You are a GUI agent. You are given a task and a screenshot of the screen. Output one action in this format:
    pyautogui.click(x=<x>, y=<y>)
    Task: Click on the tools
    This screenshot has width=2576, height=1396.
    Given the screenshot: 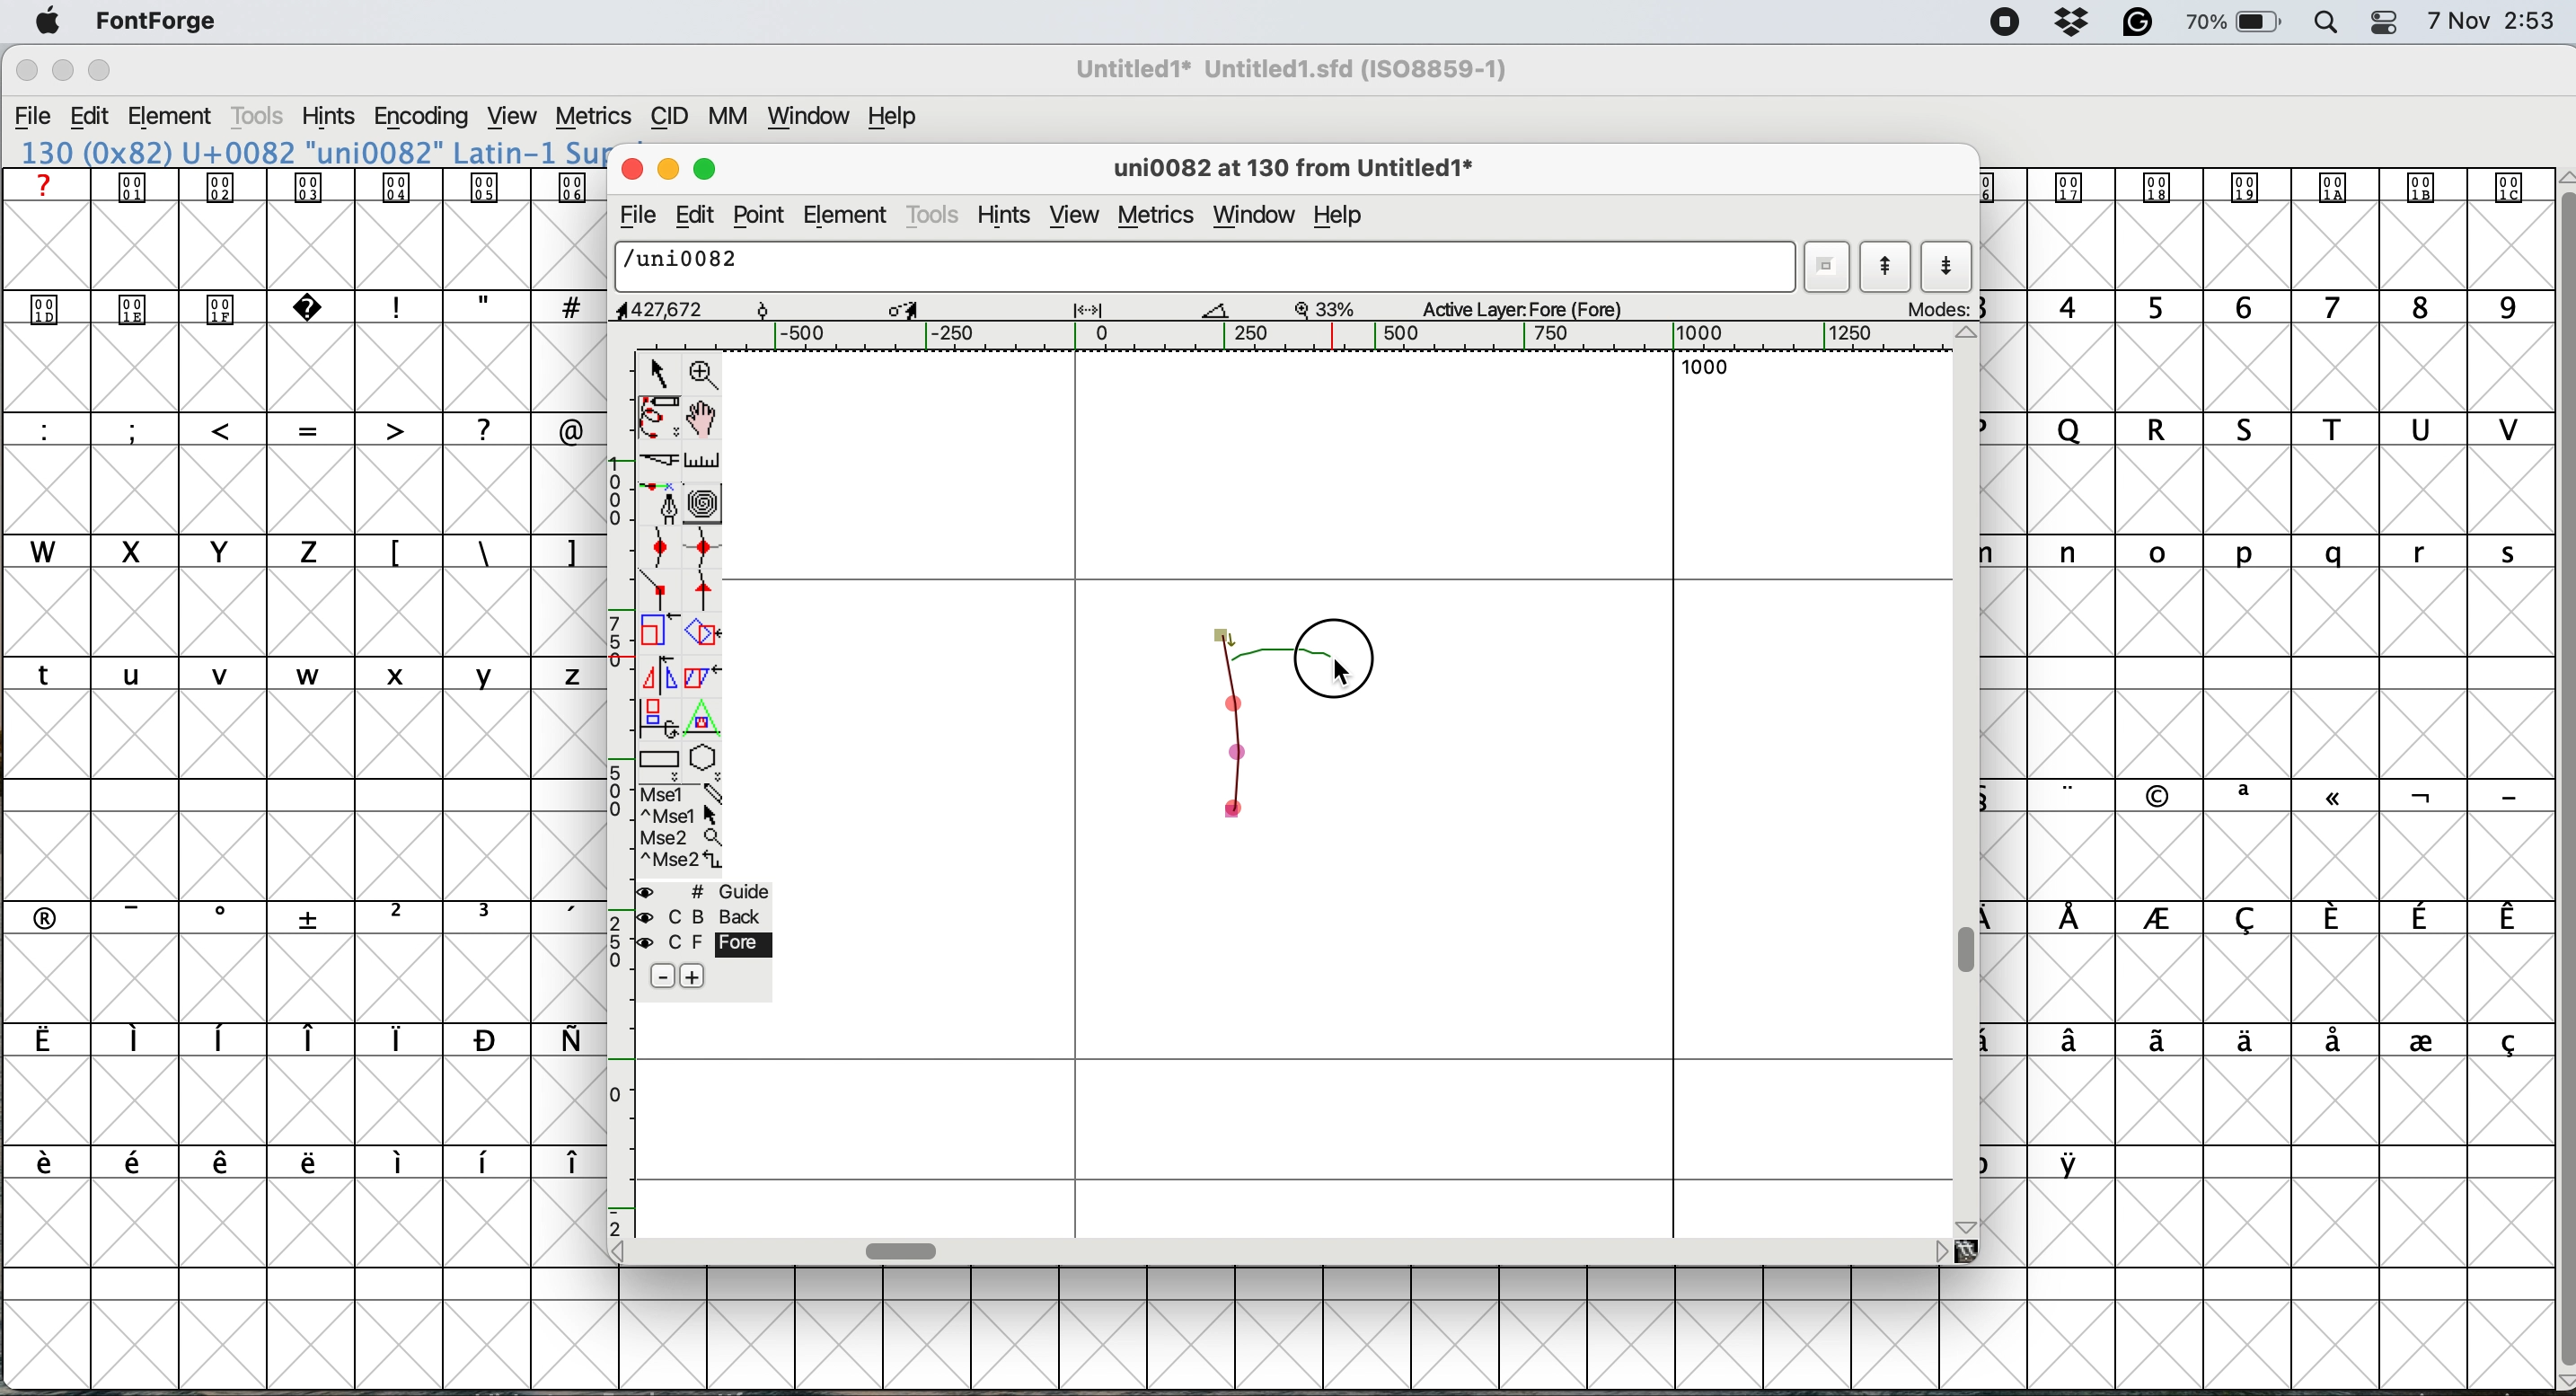 What is the action you would take?
    pyautogui.click(x=260, y=116)
    